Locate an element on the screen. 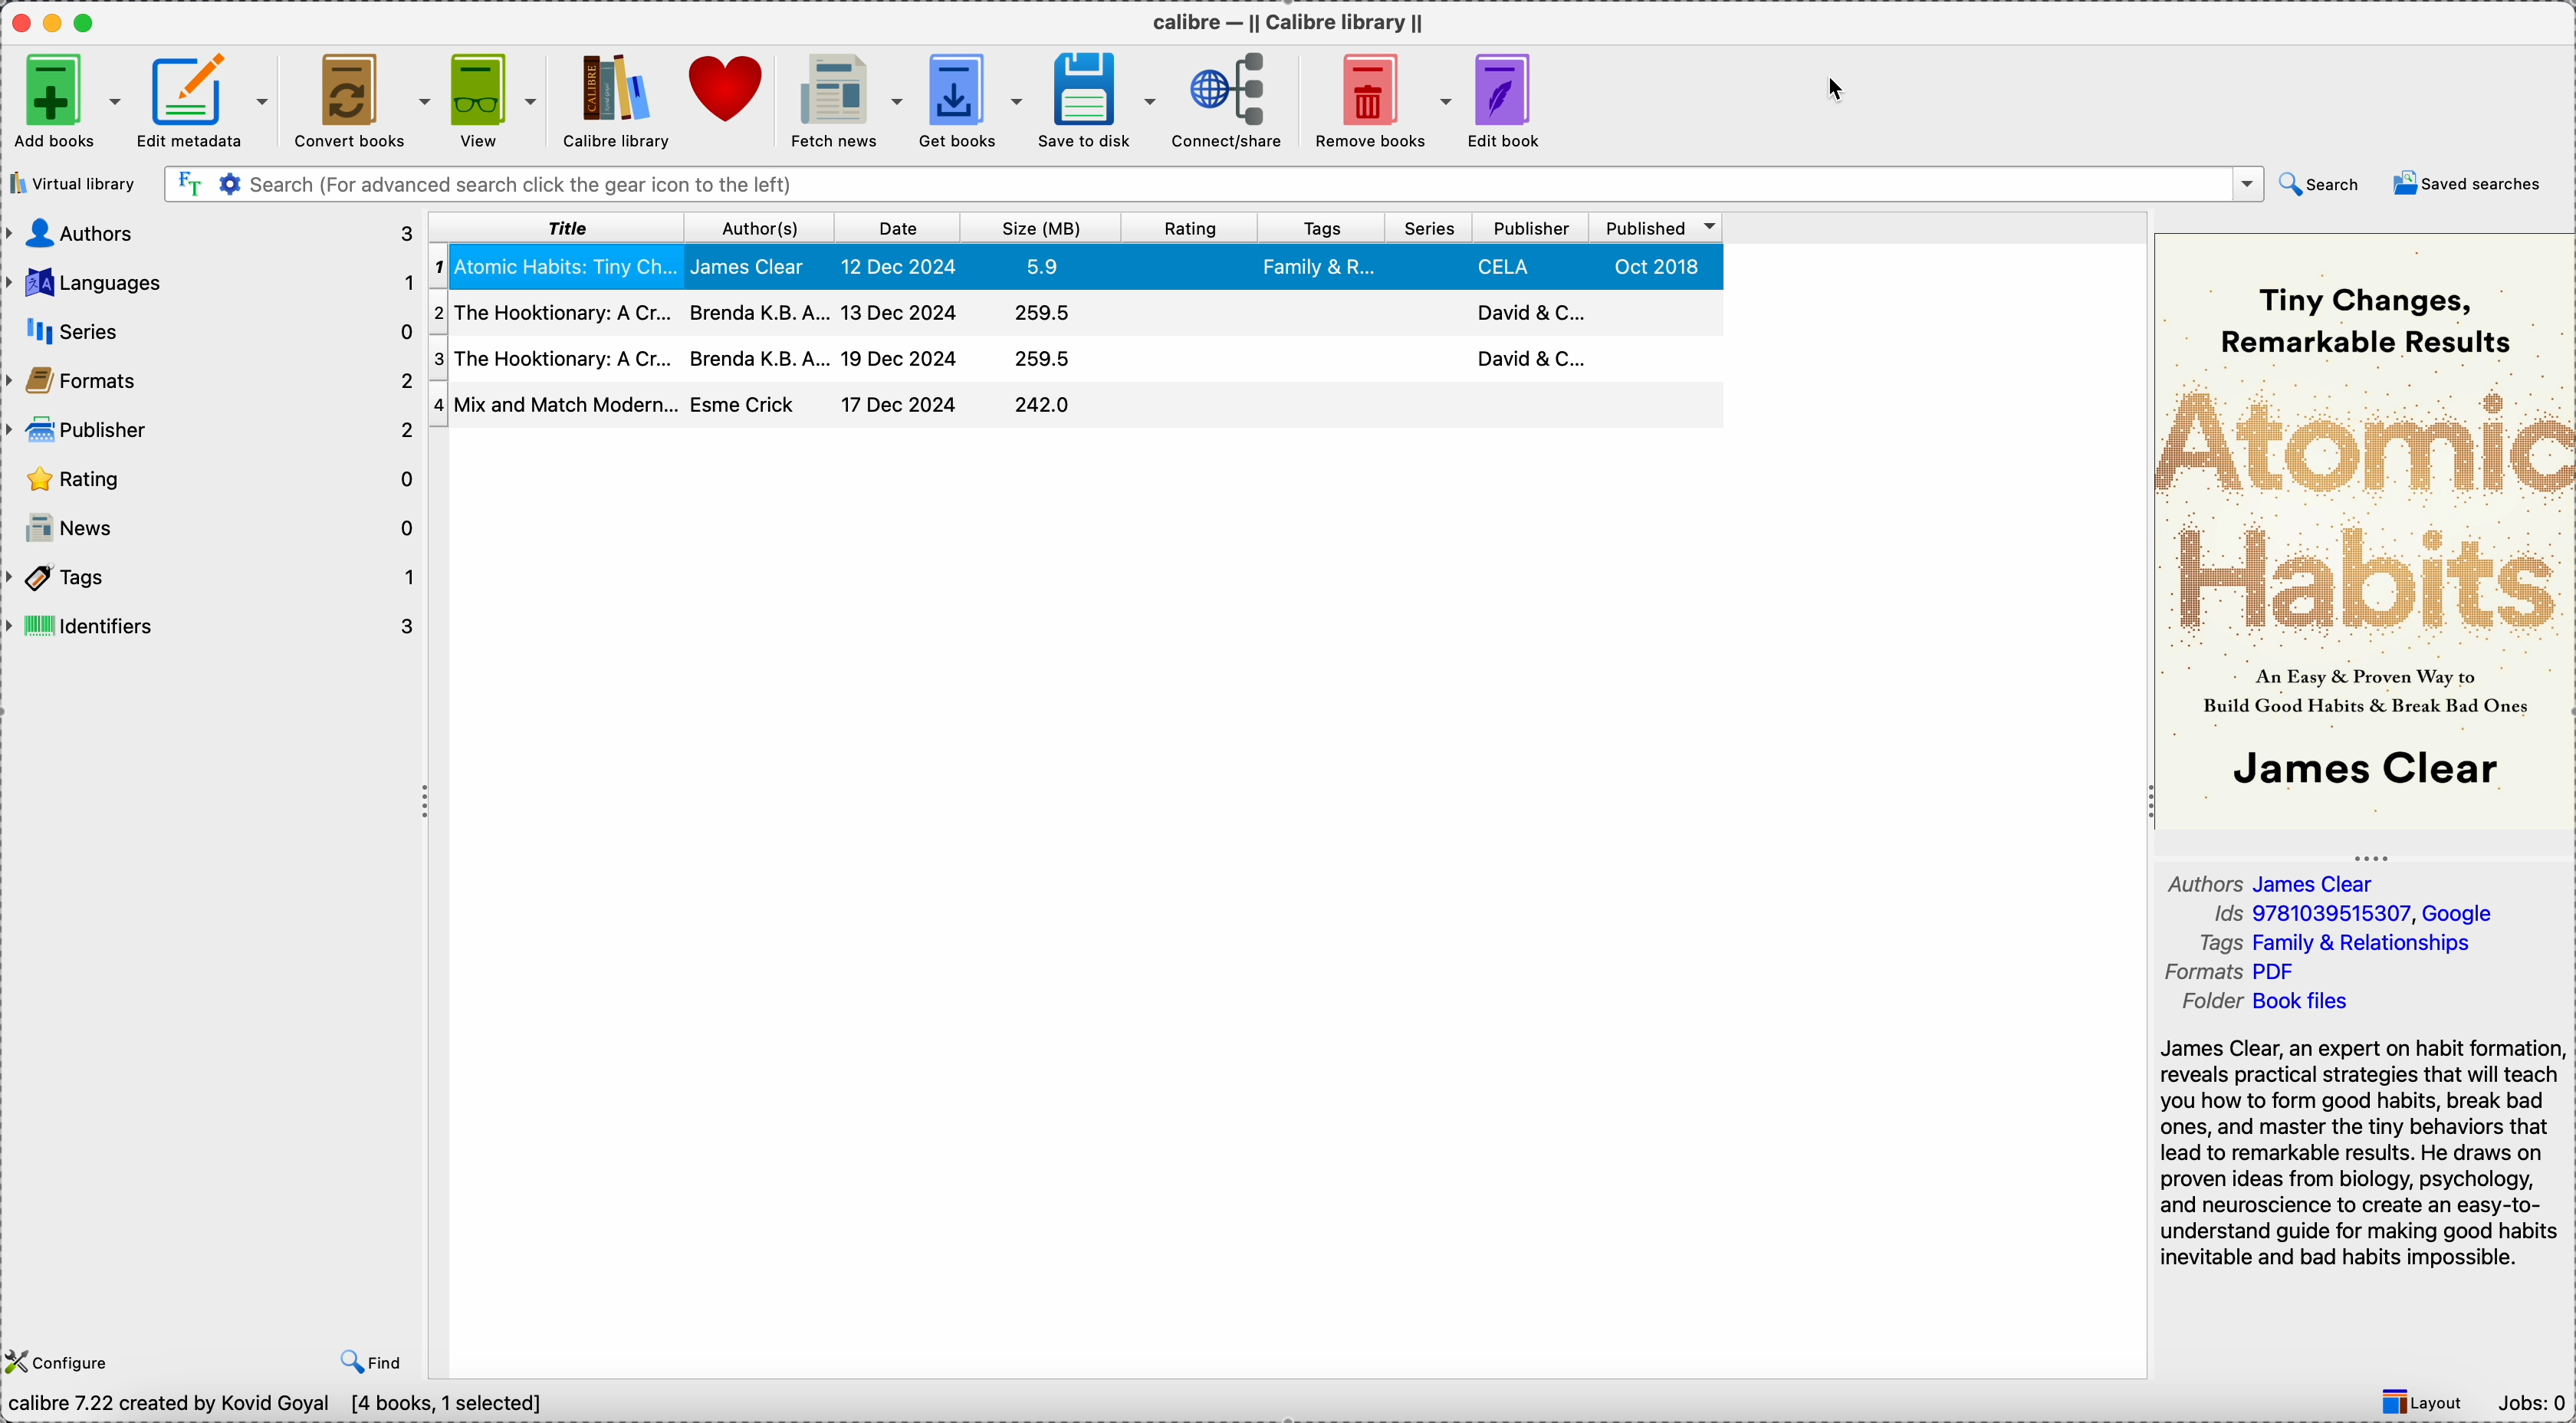 Image resolution: width=2576 pixels, height=1423 pixels. search bar is located at coordinates (1175, 185).